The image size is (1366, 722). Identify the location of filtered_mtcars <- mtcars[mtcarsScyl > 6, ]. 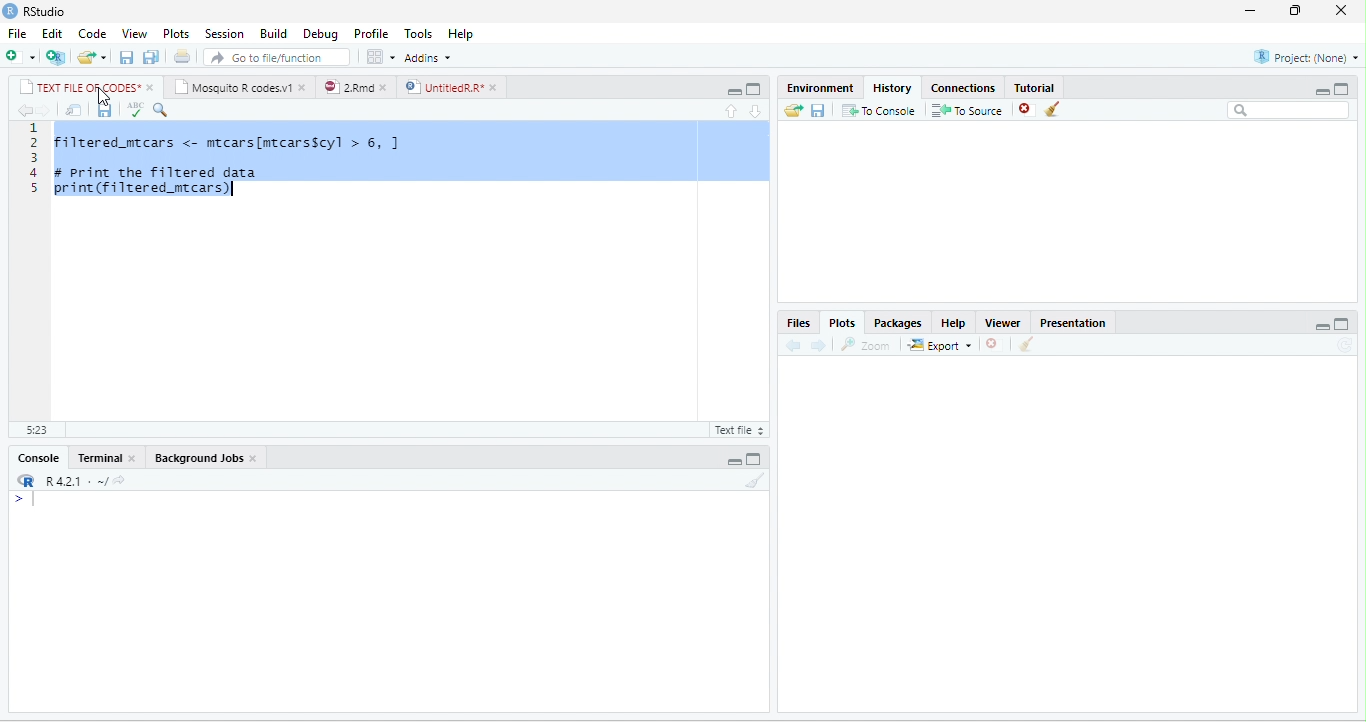
(232, 143).